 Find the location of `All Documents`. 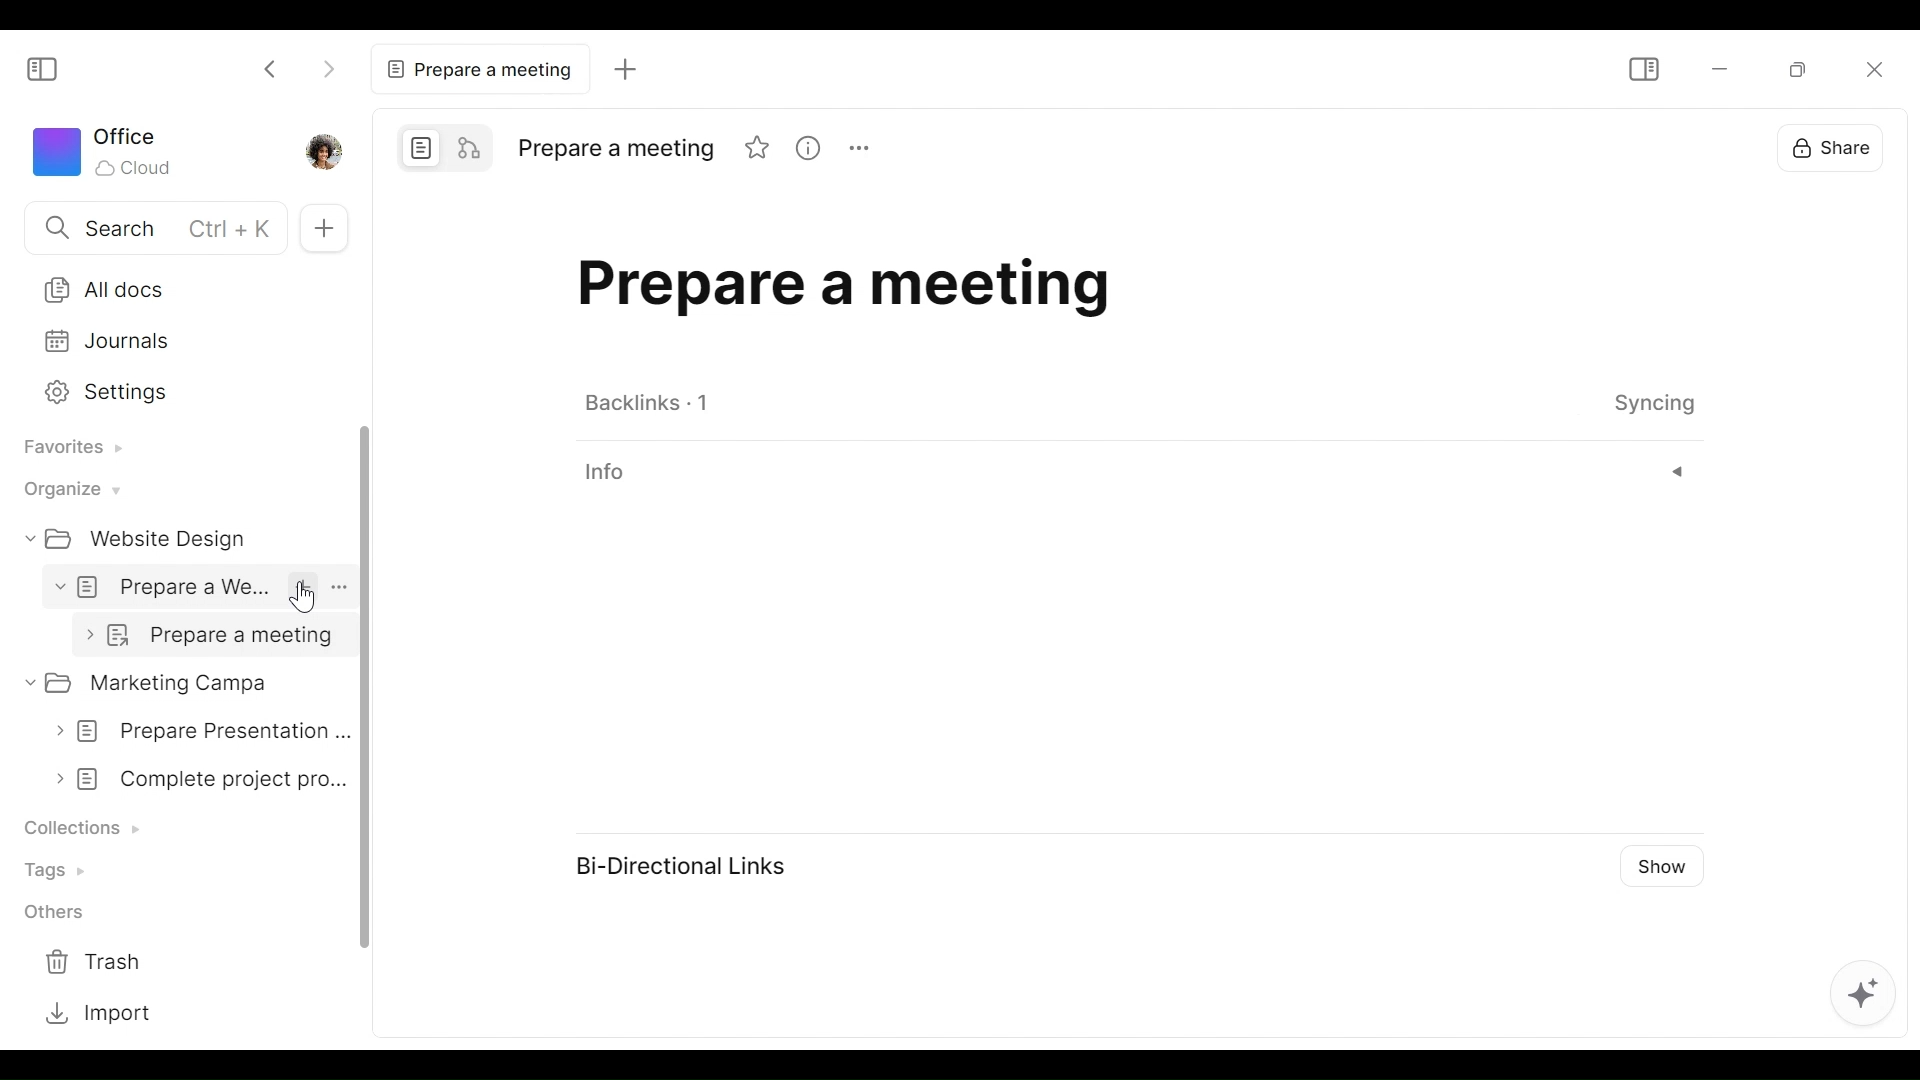

All Documents is located at coordinates (181, 289).